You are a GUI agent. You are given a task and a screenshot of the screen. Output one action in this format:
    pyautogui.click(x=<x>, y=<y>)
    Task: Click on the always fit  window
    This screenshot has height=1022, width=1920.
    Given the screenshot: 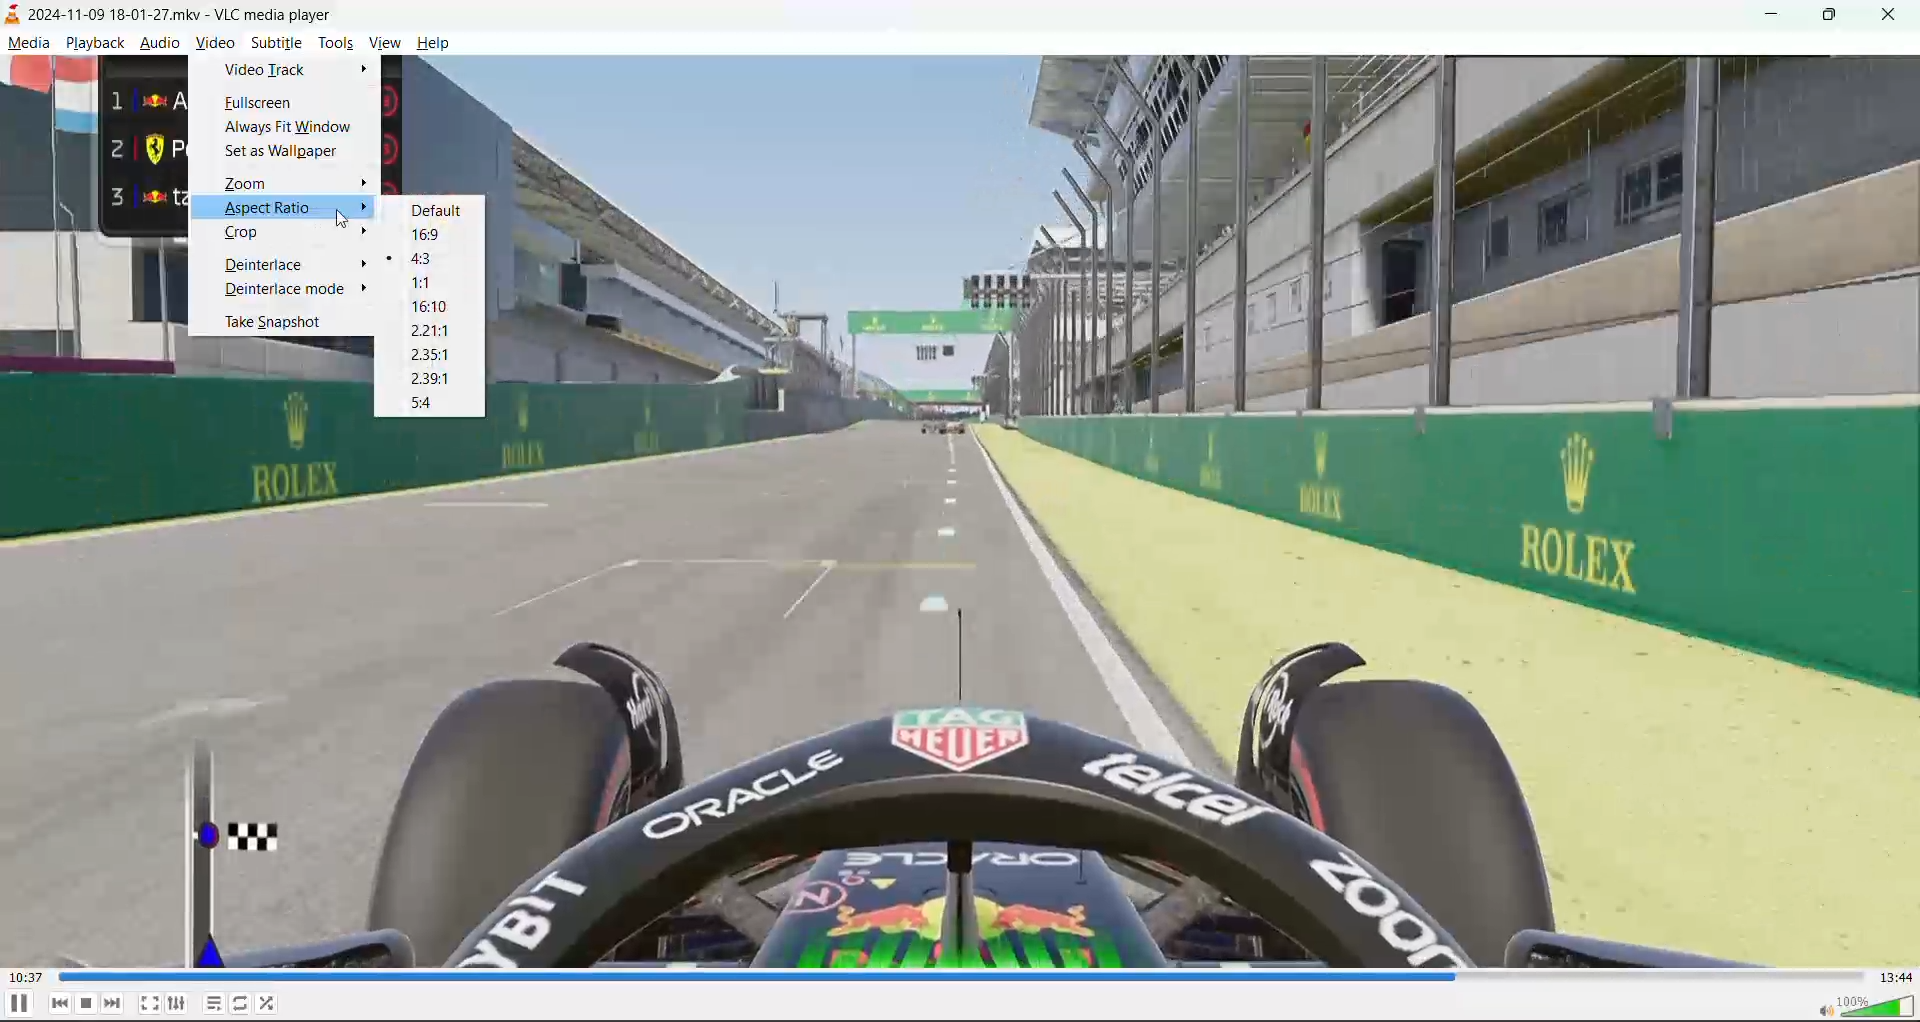 What is the action you would take?
    pyautogui.click(x=295, y=129)
    